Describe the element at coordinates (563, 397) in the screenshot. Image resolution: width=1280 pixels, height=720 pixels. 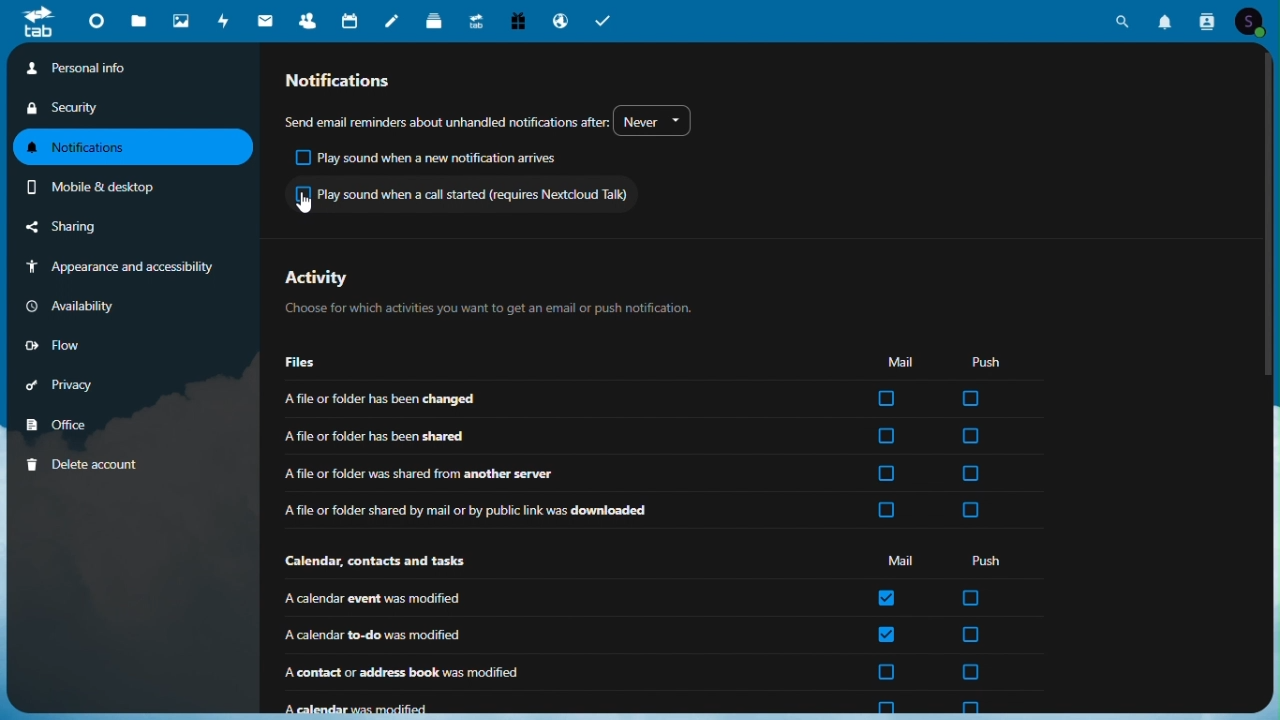
I see `A file or folder has been changed ` at that location.